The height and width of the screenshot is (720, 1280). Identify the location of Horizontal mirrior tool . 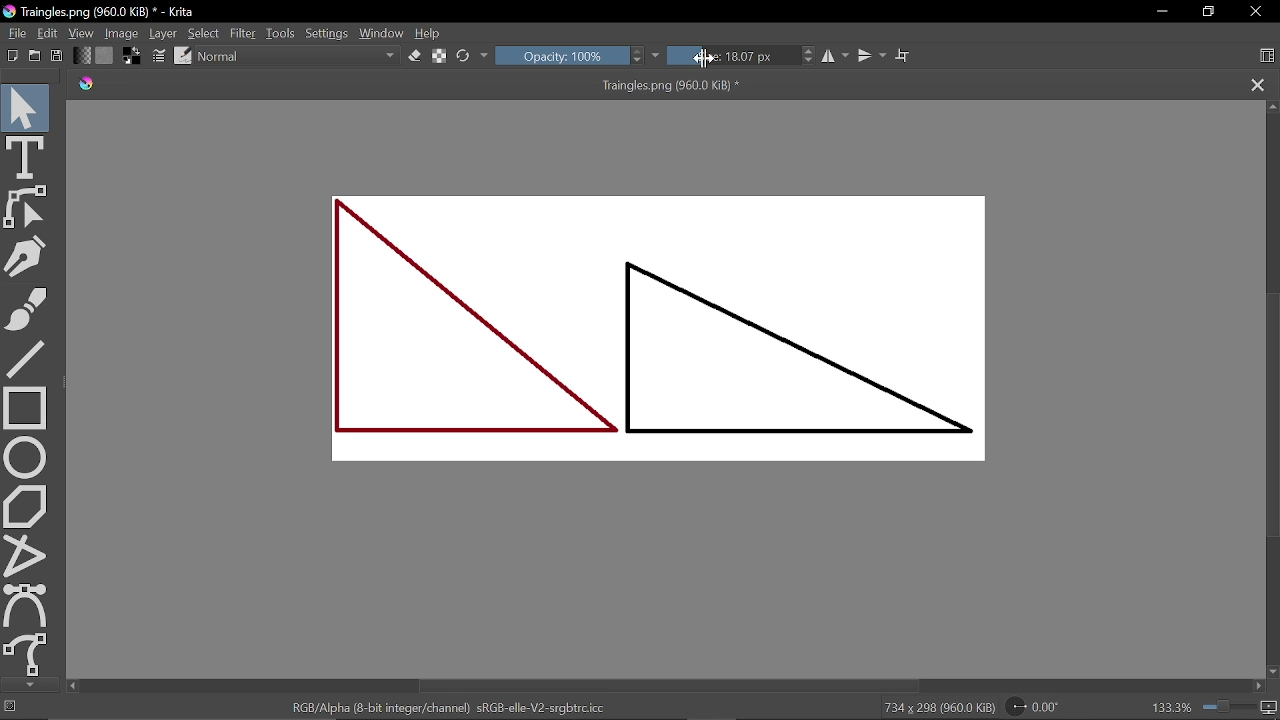
(837, 56).